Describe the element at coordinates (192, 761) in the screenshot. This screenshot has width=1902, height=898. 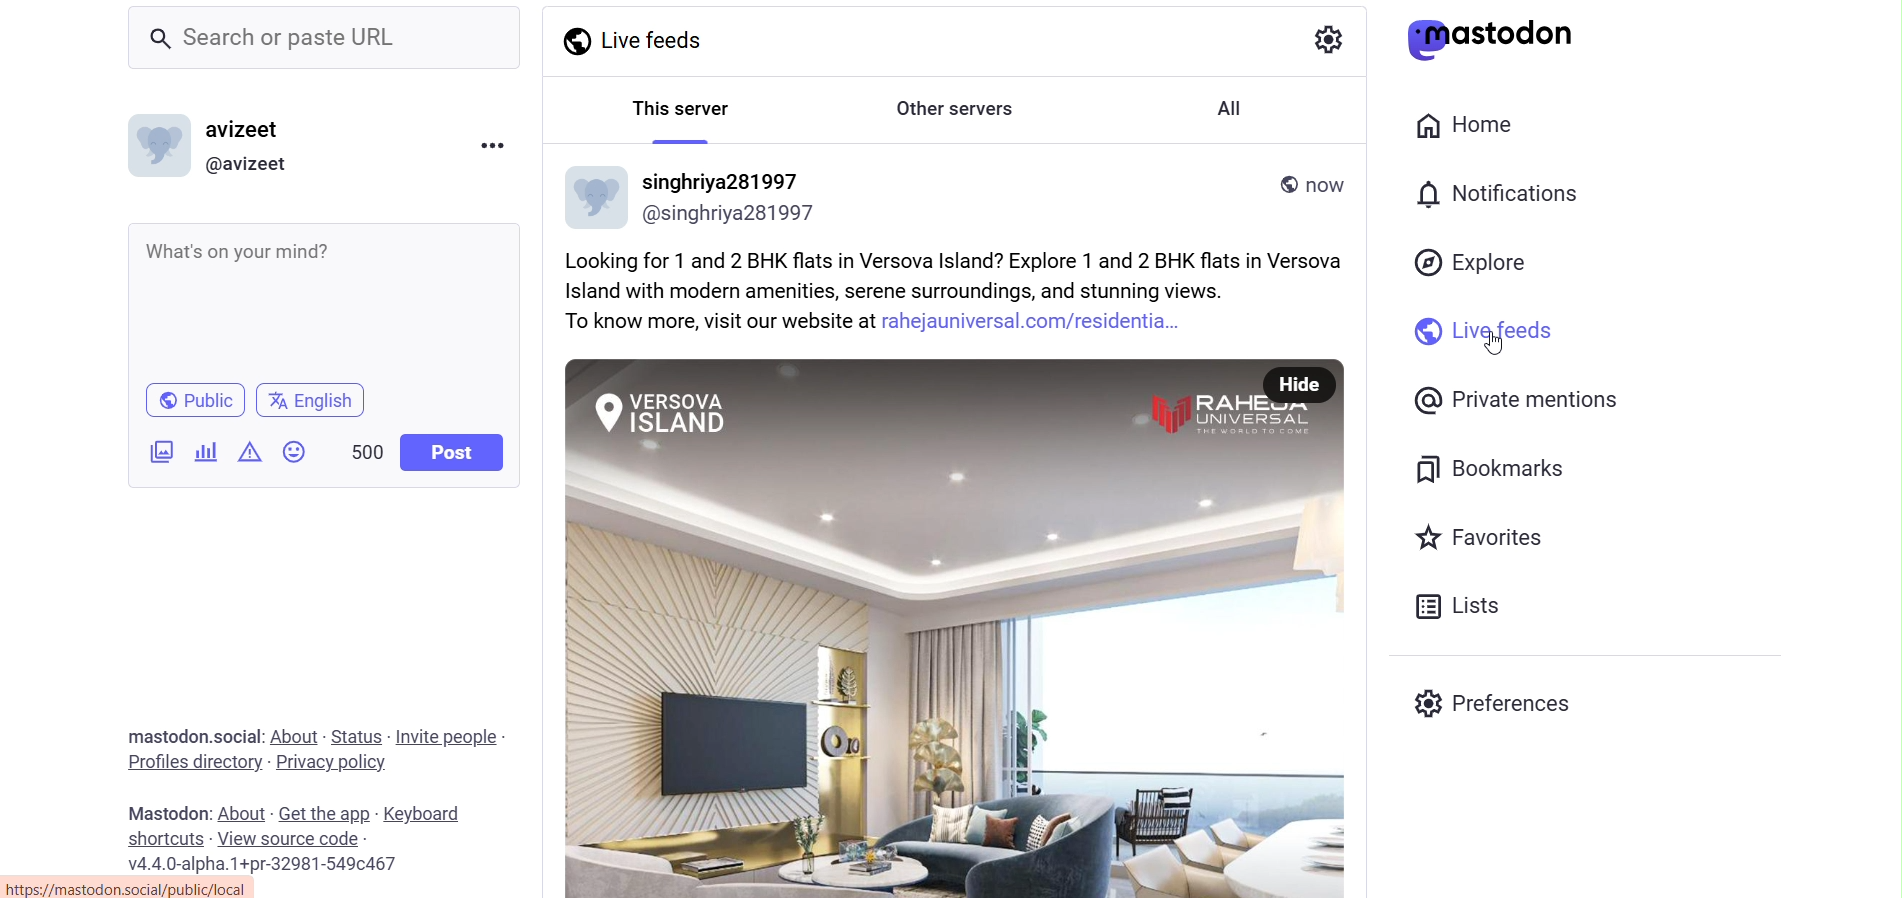
I see `profiles` at that location.